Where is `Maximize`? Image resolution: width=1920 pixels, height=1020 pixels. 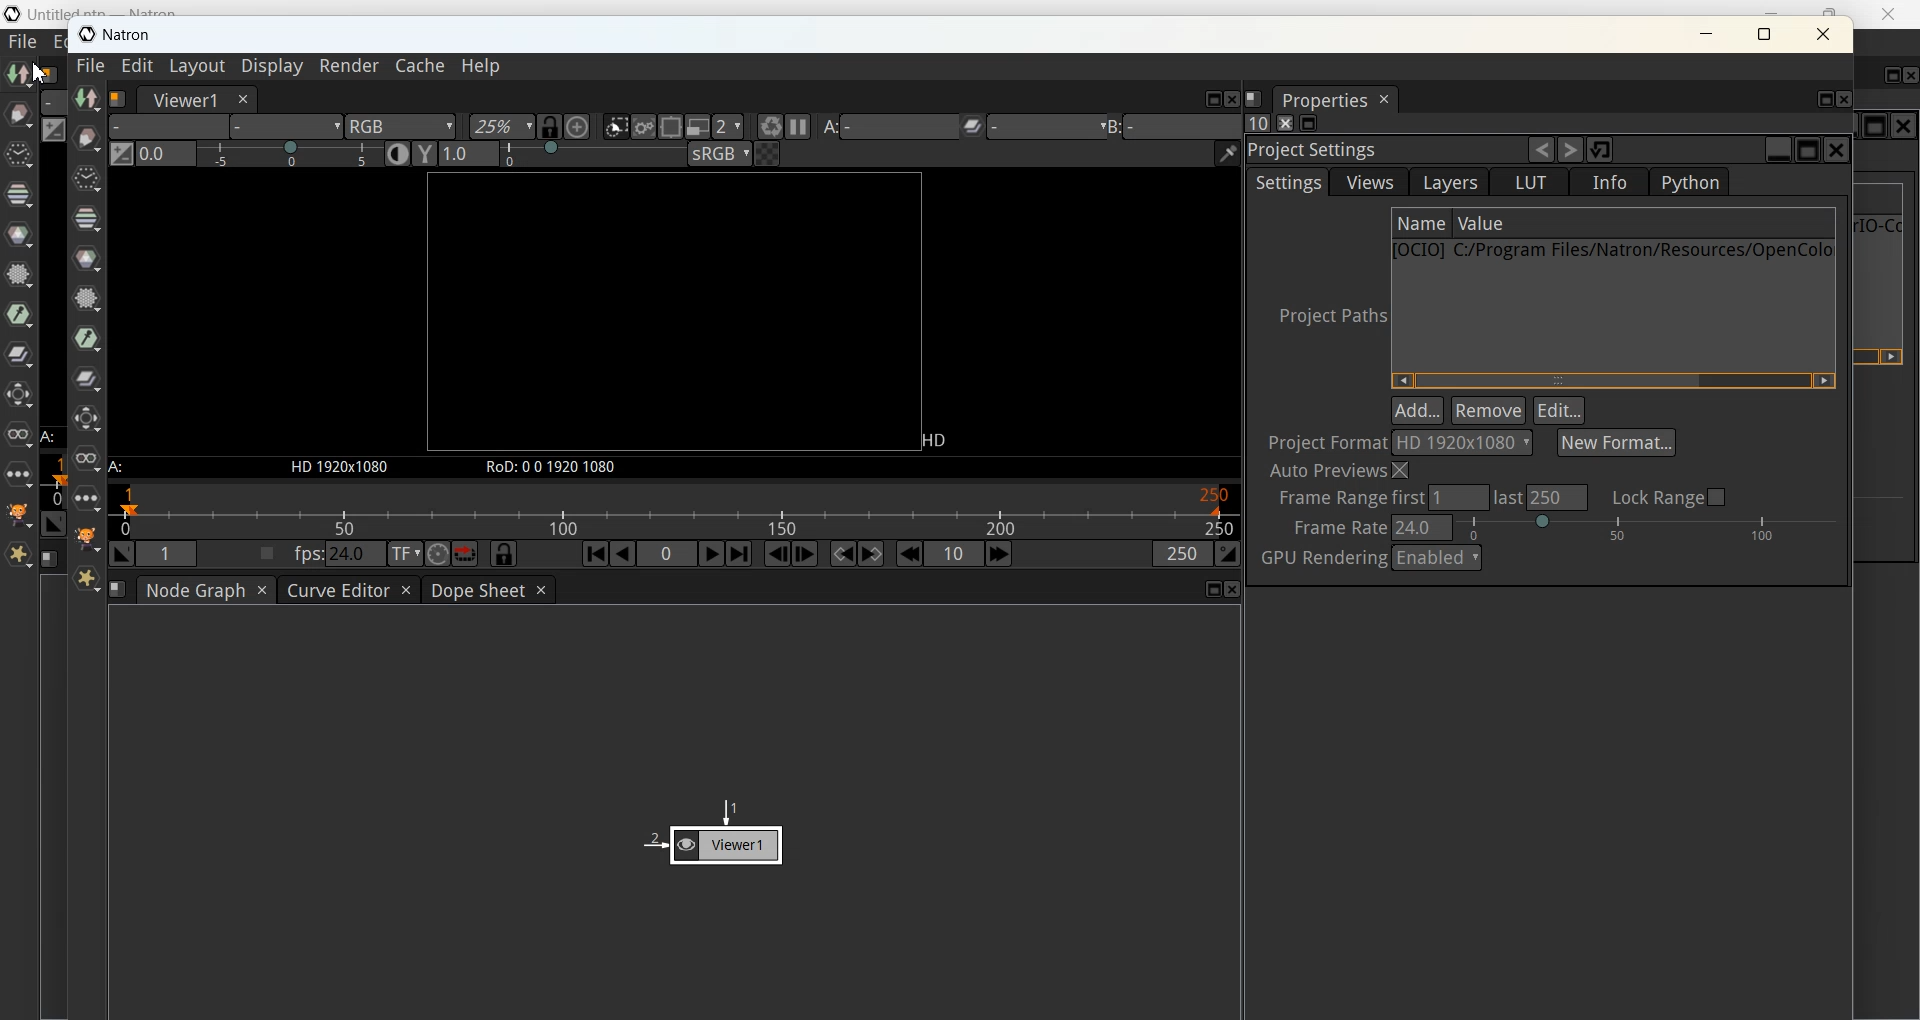 Maximize is located at coordinates (1764, 33).